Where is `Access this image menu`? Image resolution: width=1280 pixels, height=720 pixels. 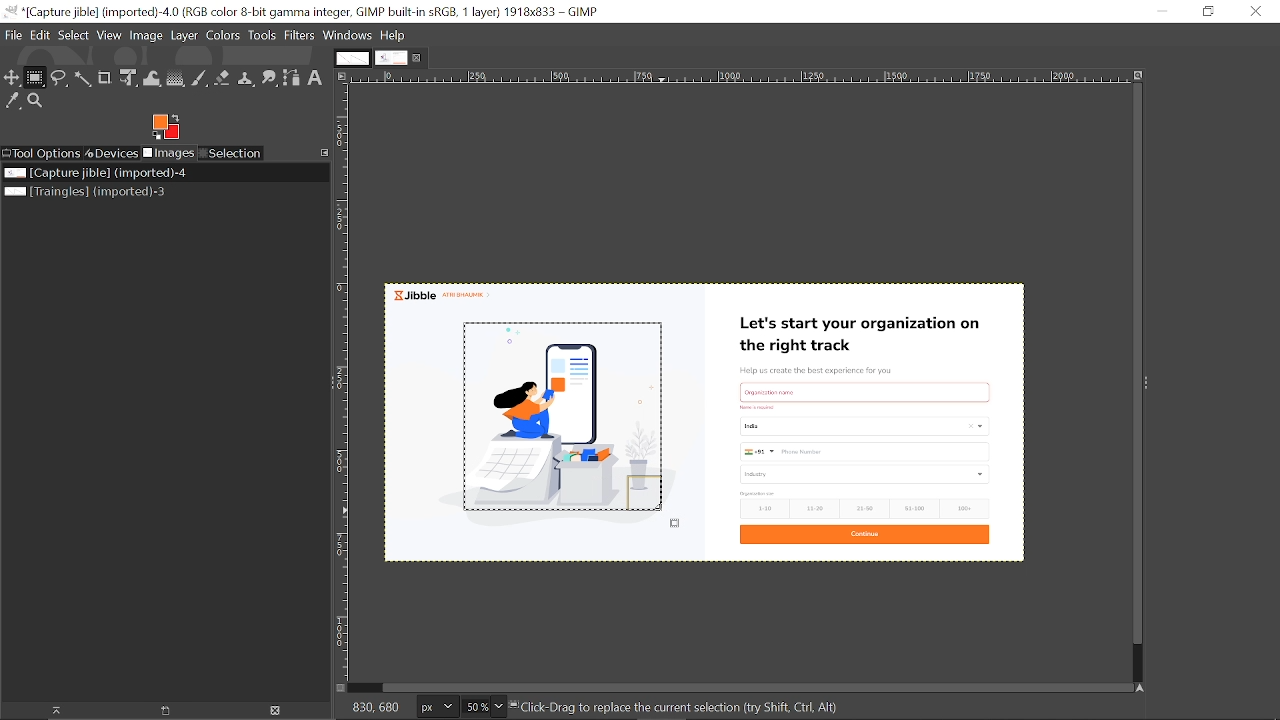
Access this image menu is located at coordinates (342, 76).